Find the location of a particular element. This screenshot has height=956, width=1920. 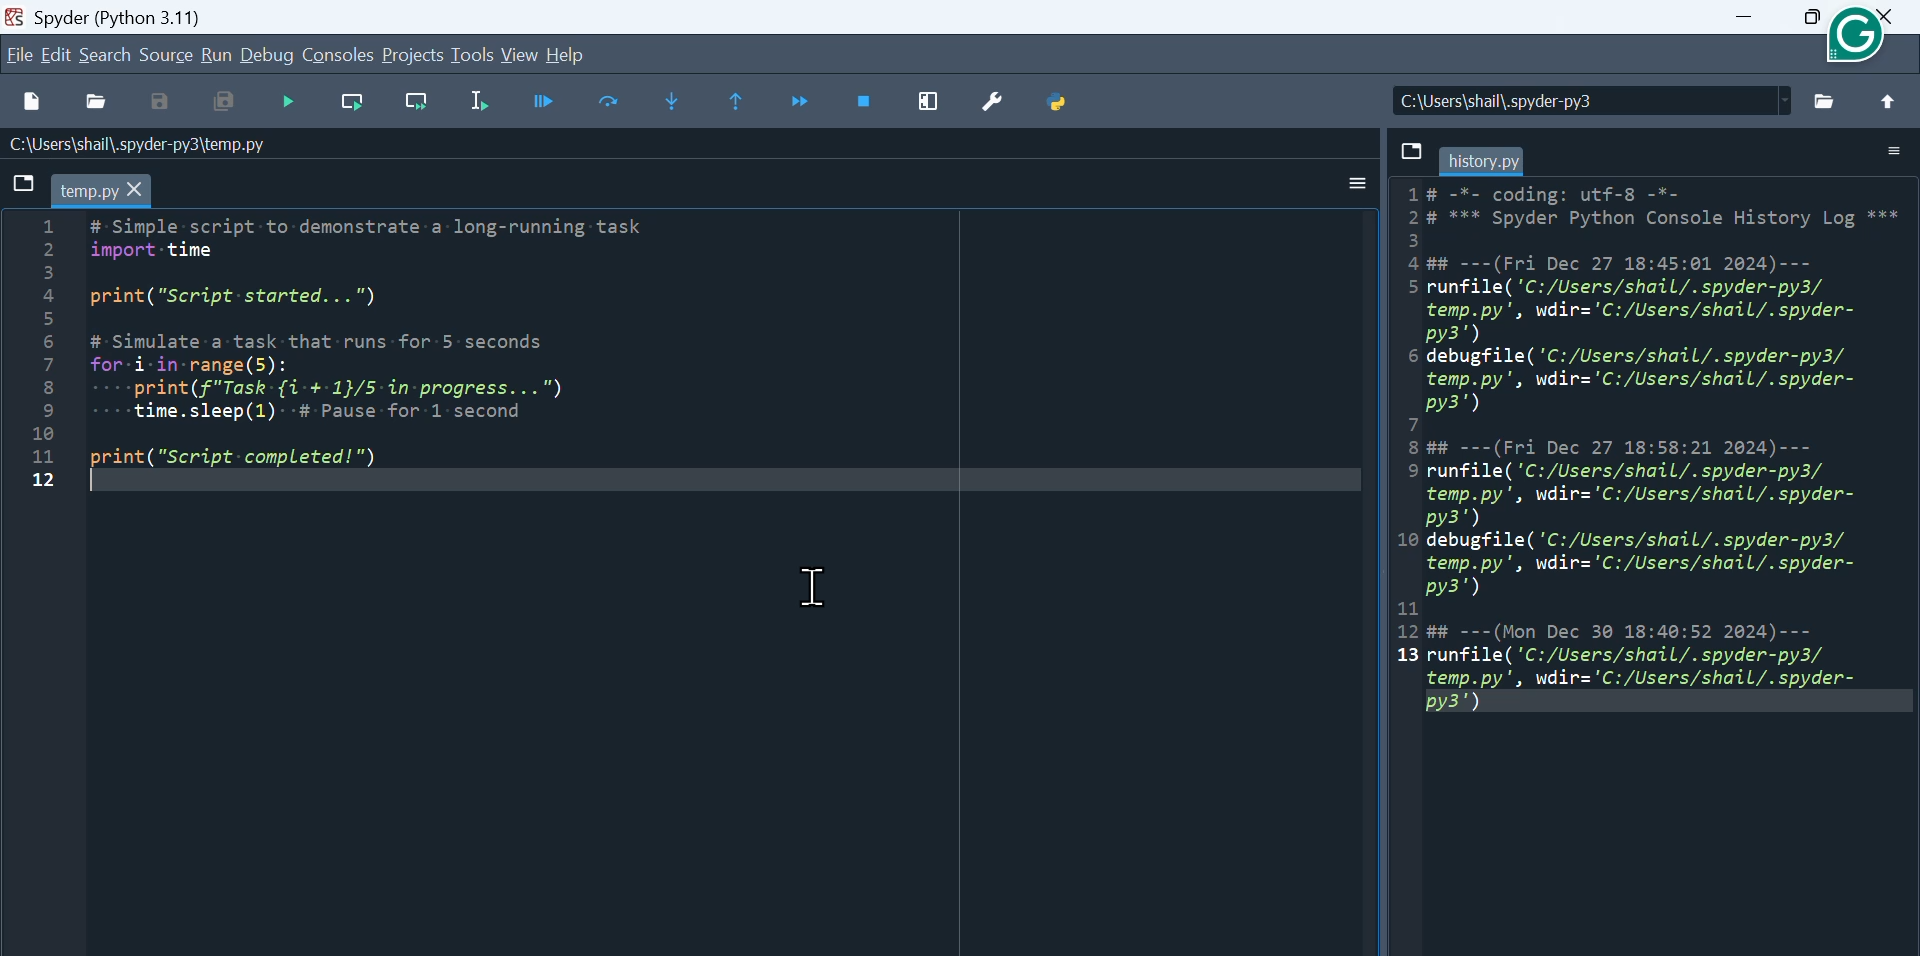

Run current cell is located at coordinates (605, 100).